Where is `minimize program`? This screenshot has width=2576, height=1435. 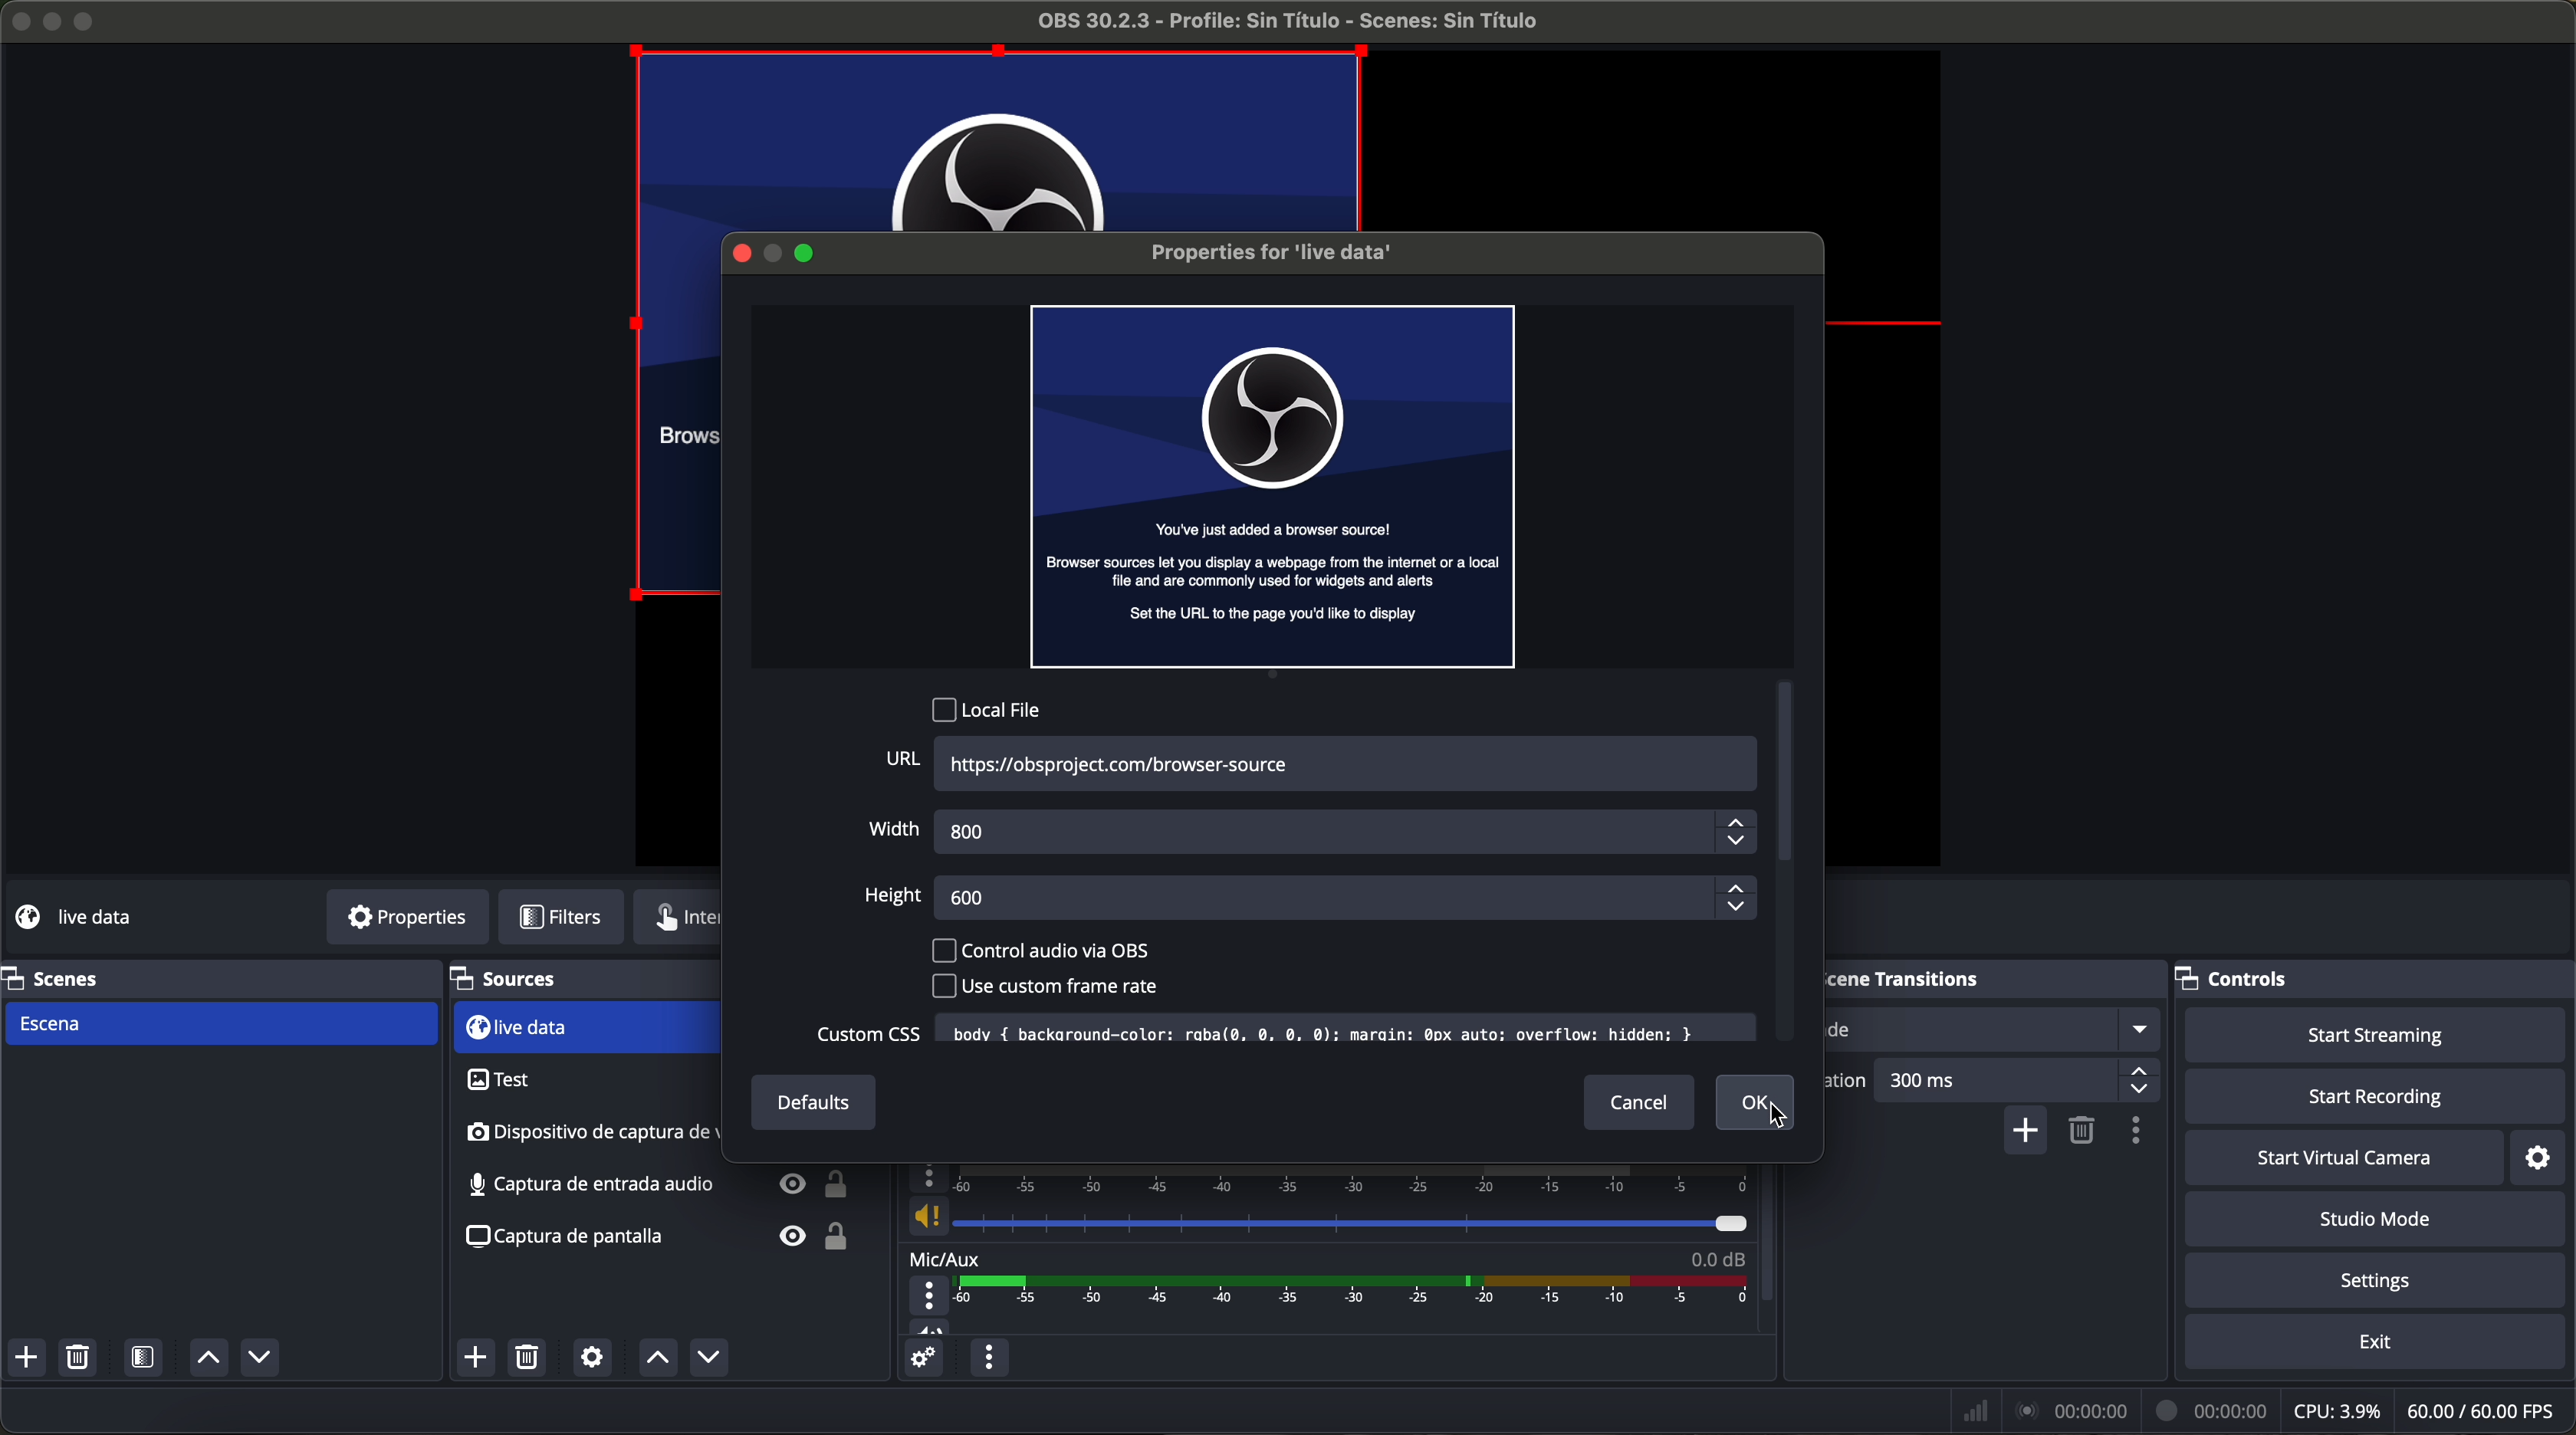
minimize program is located at coordinates (51, 24).